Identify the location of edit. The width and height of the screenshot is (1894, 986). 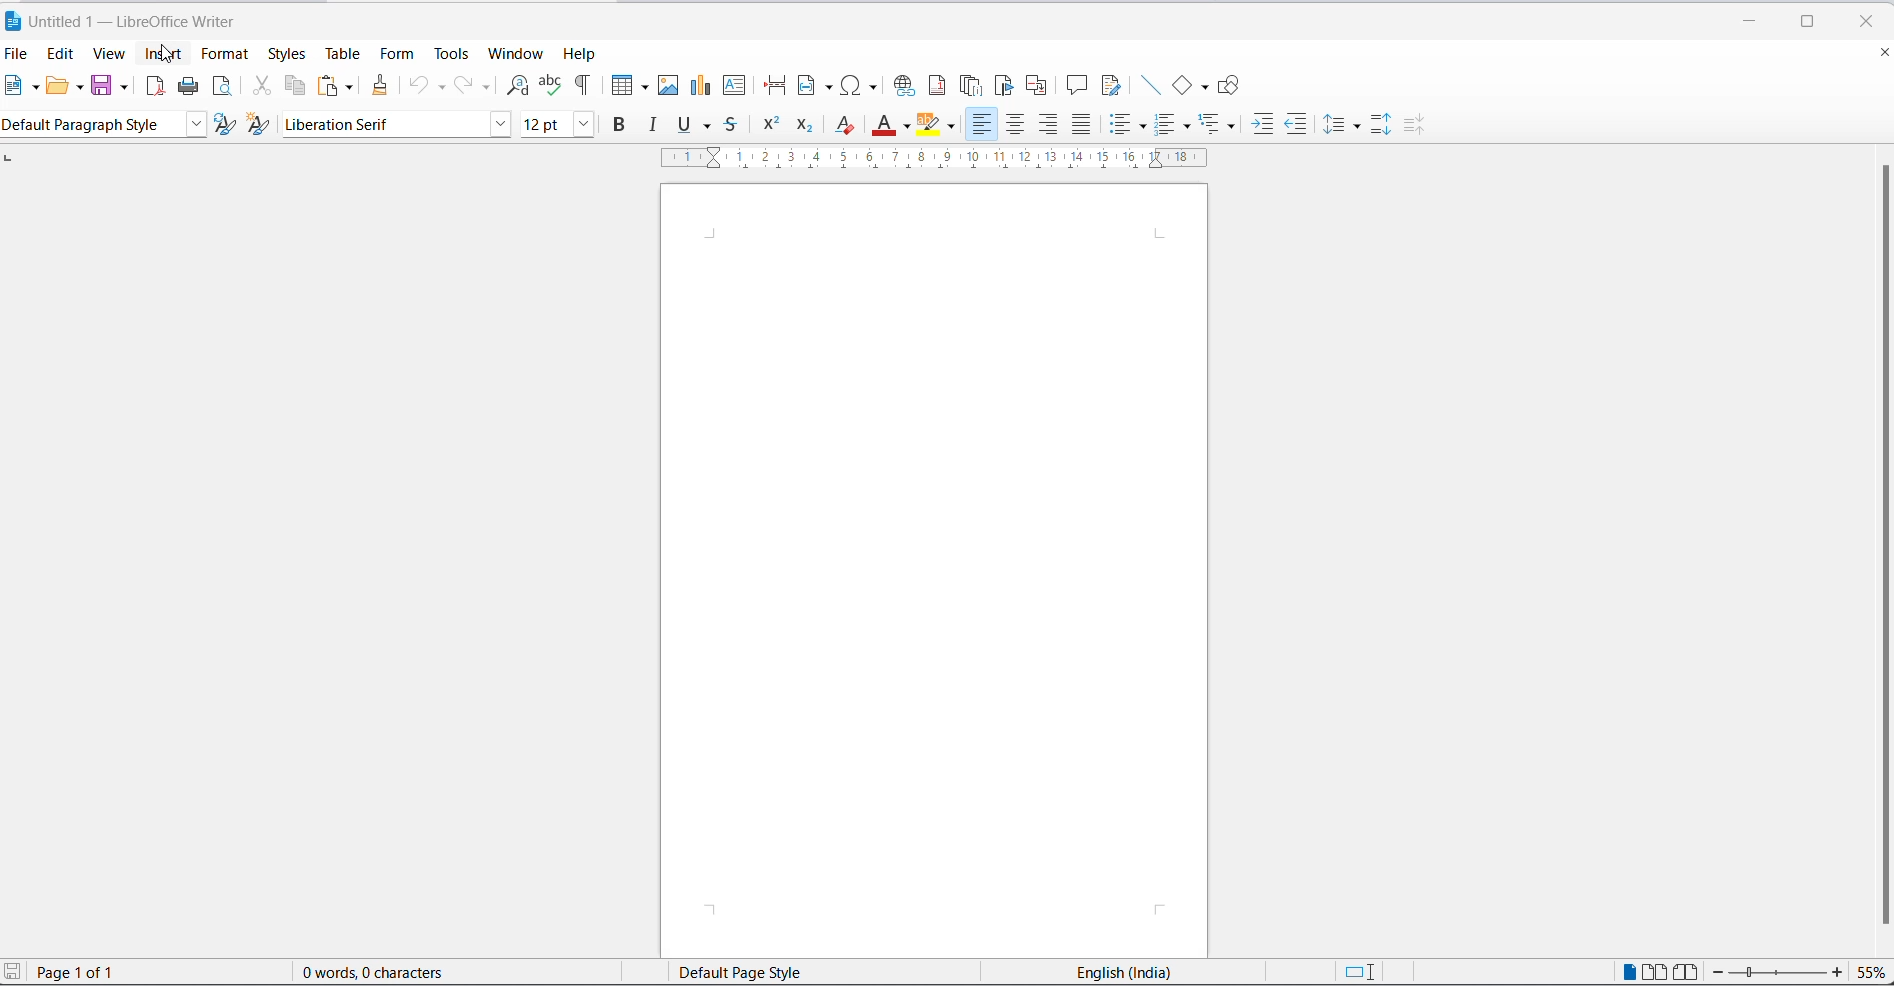
(61, 53).